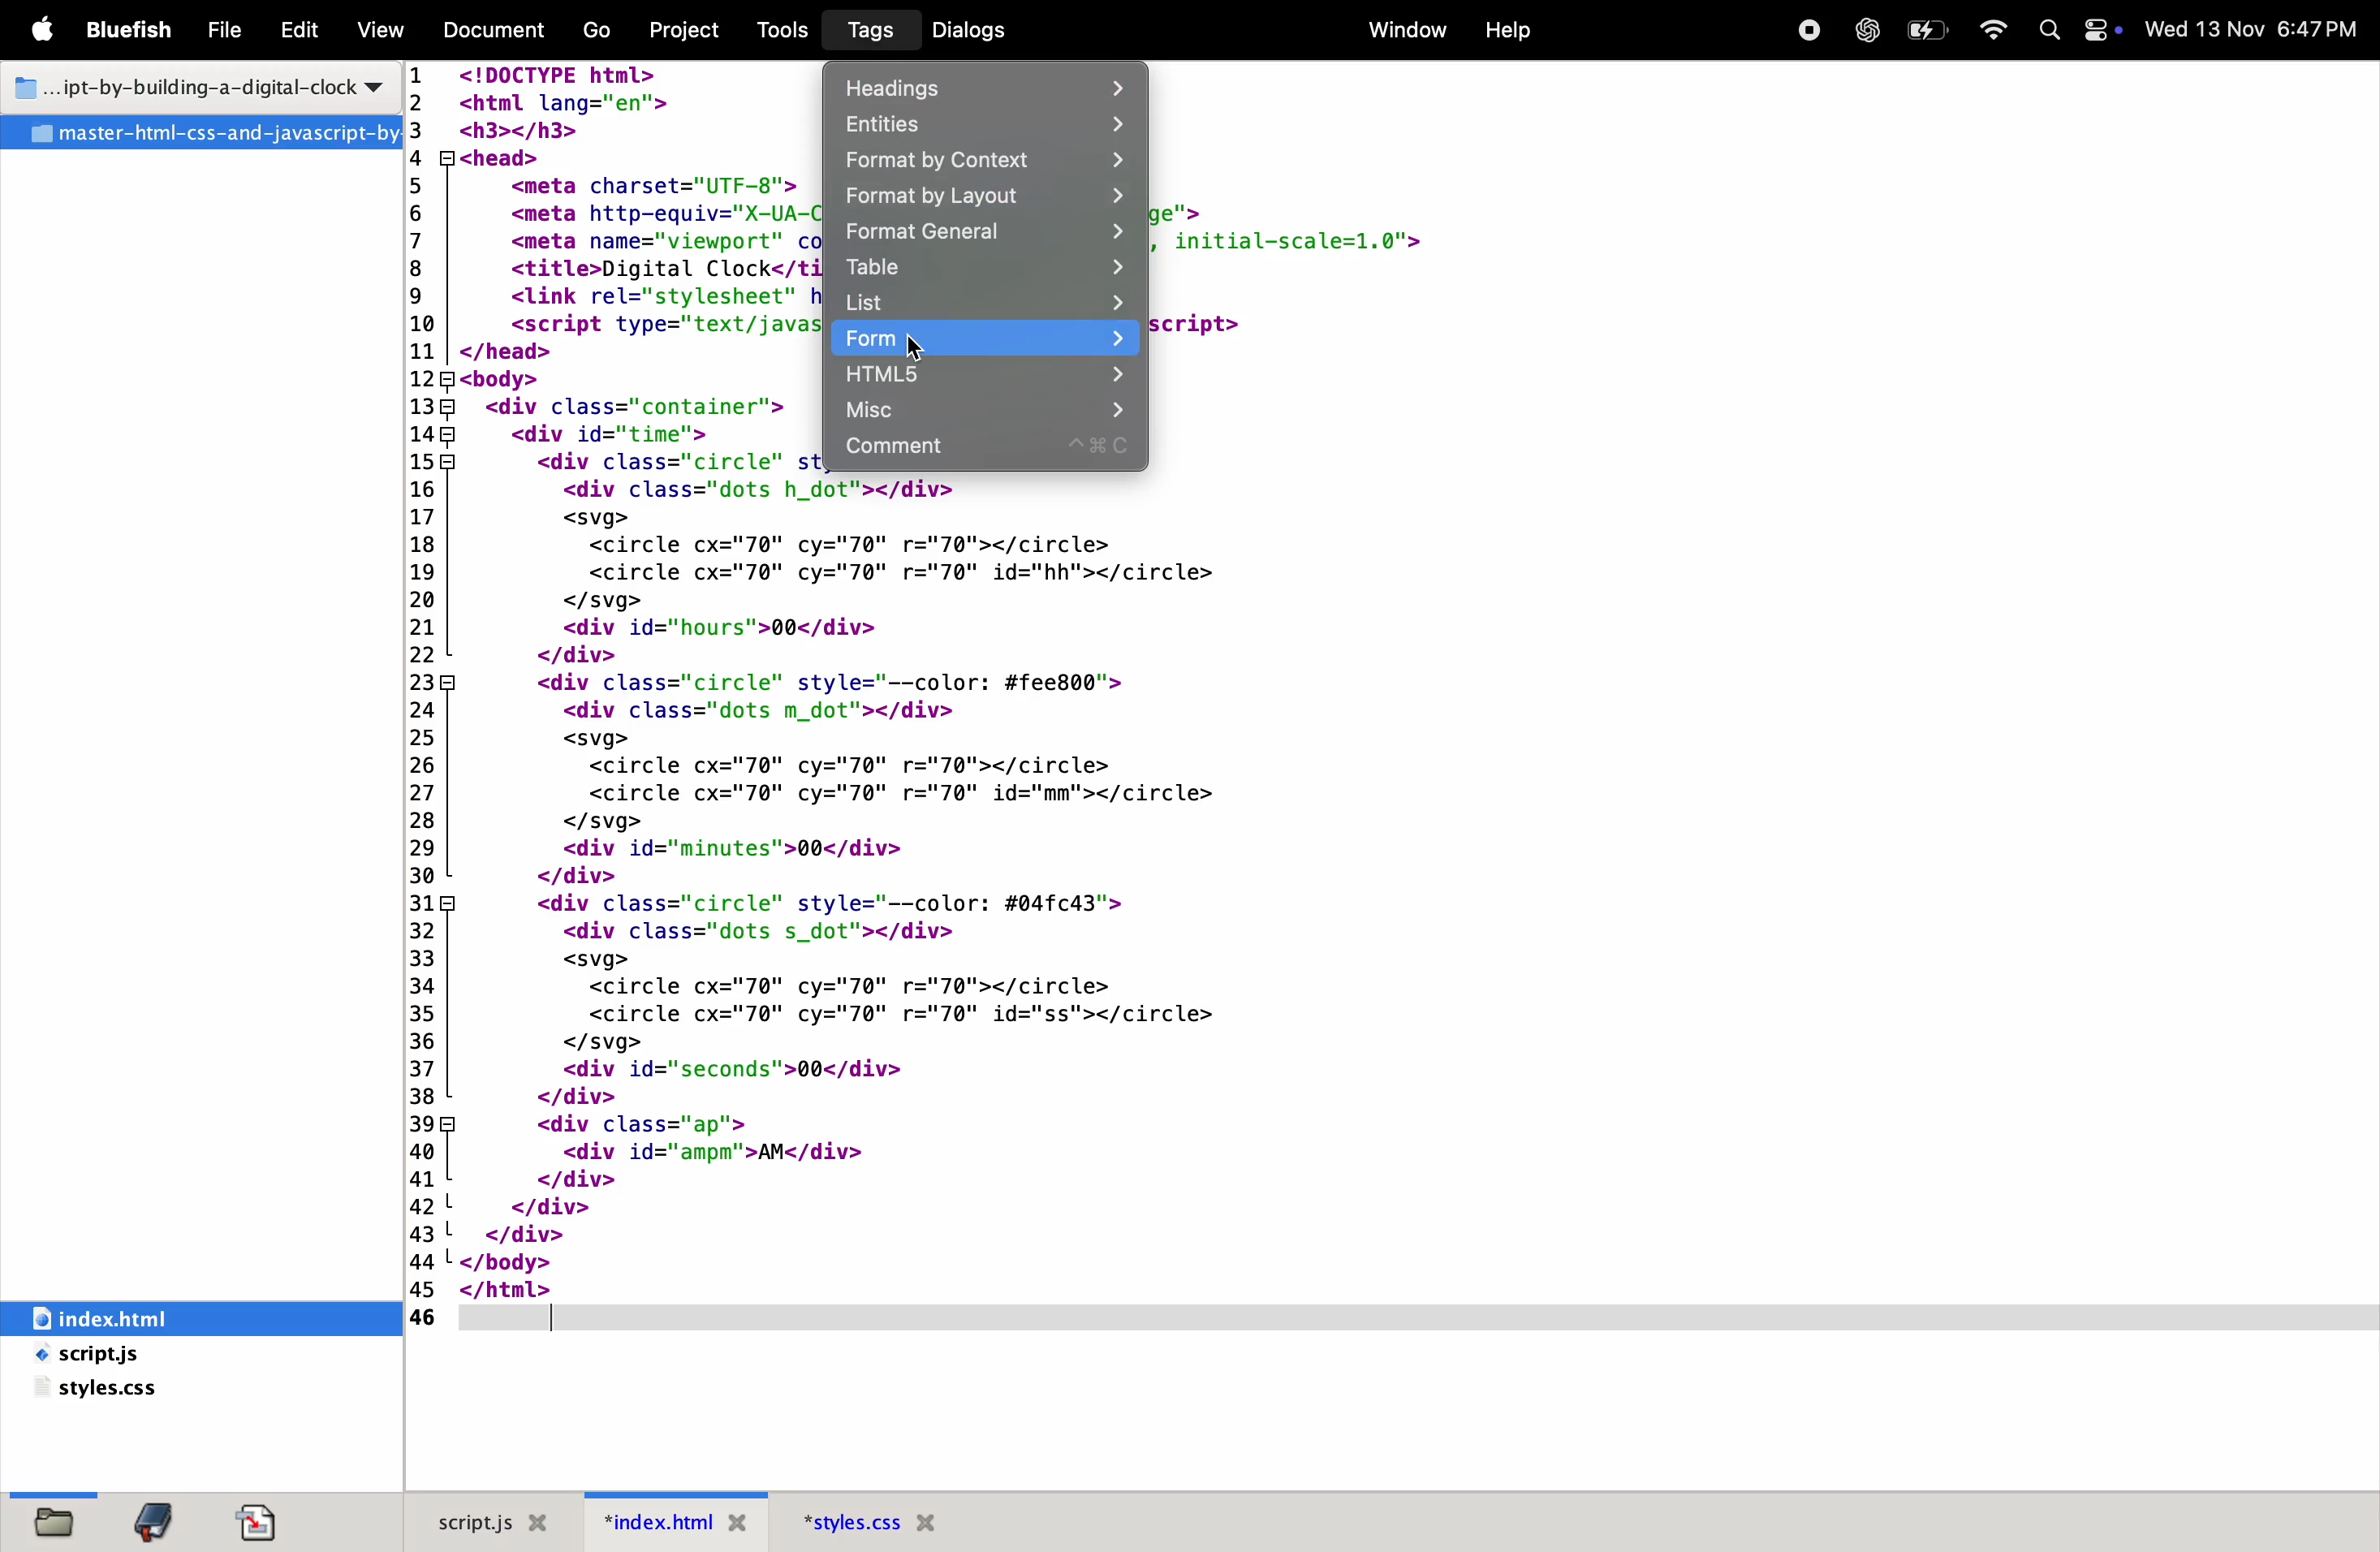 Image resolution: width=2380 pixels, height=1552 pixels. Describe the element at coordinates (426, 696) in the screenshot. I see `Line numbers` at that location.